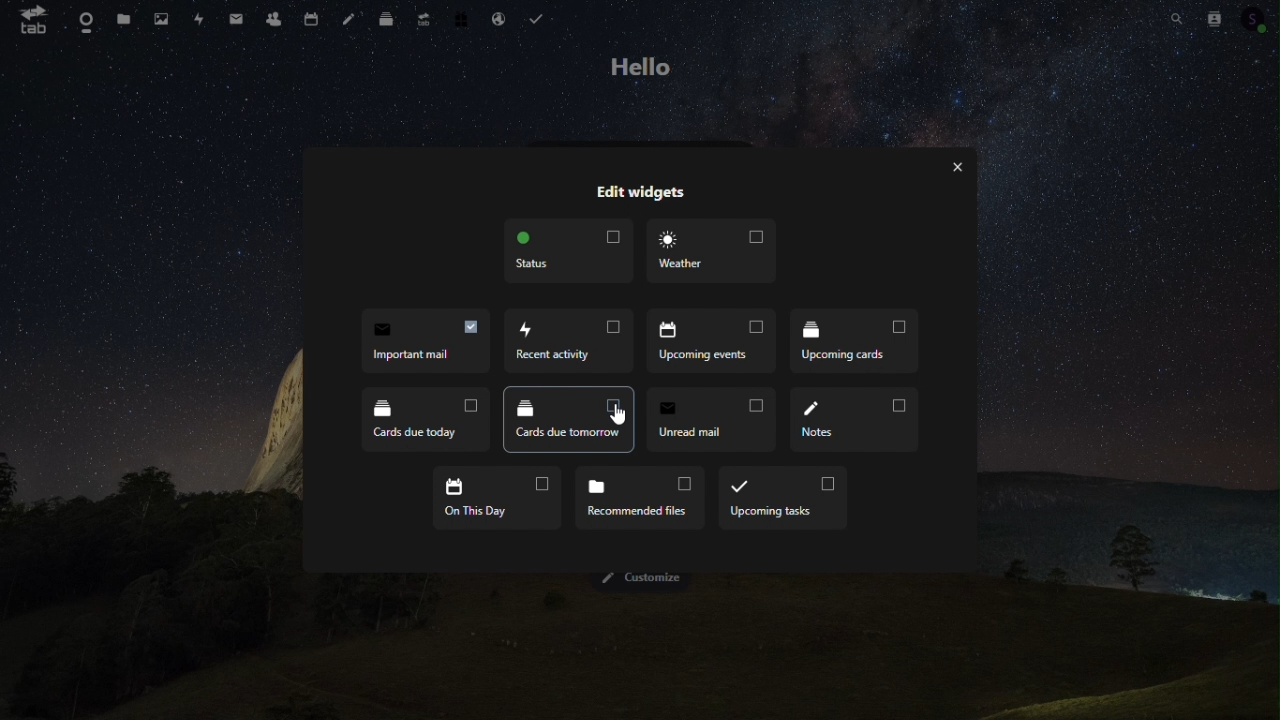 The width and height of the screenshot is (1280, 720). Describe the element at coordinates (308, 18) in the screenshot. I see `Calendar` at that location.